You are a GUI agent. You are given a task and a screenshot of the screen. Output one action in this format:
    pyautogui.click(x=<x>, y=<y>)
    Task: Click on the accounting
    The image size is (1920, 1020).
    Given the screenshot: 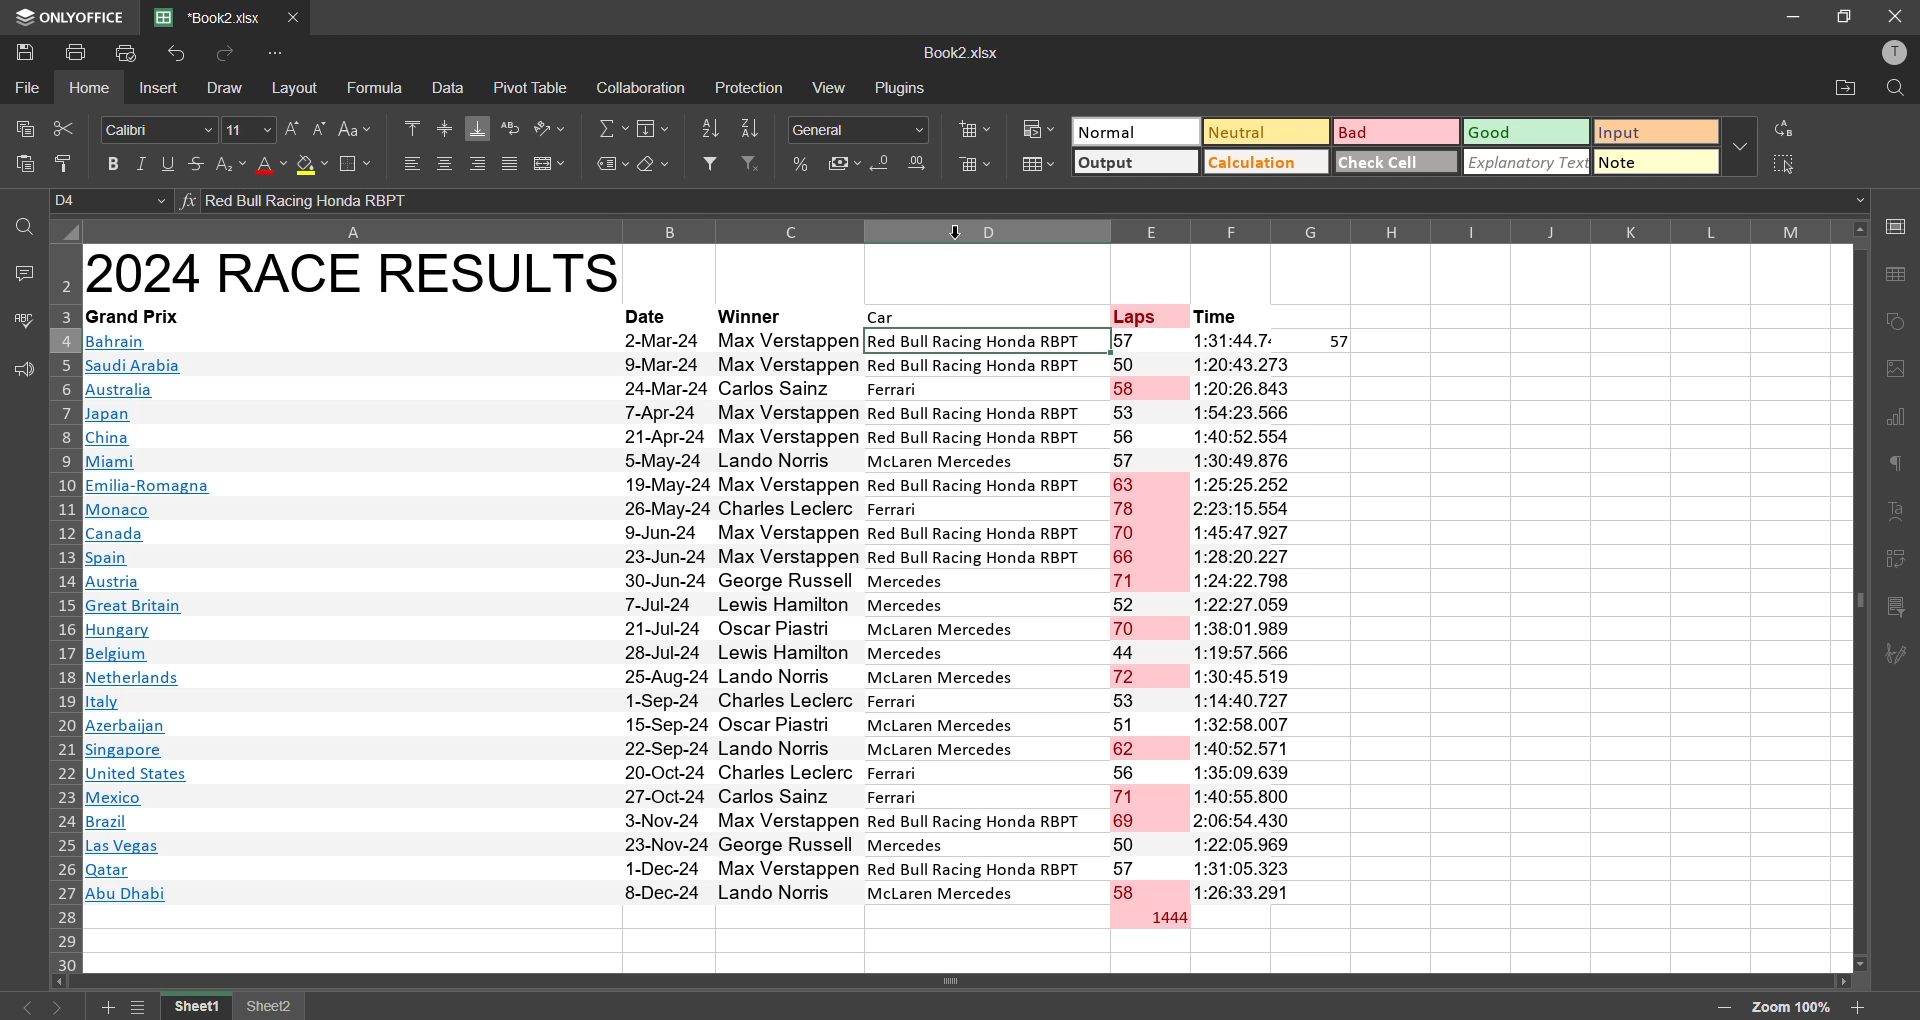 What is the action you would take?
    pyautogui.click(x=845, y=160)
    